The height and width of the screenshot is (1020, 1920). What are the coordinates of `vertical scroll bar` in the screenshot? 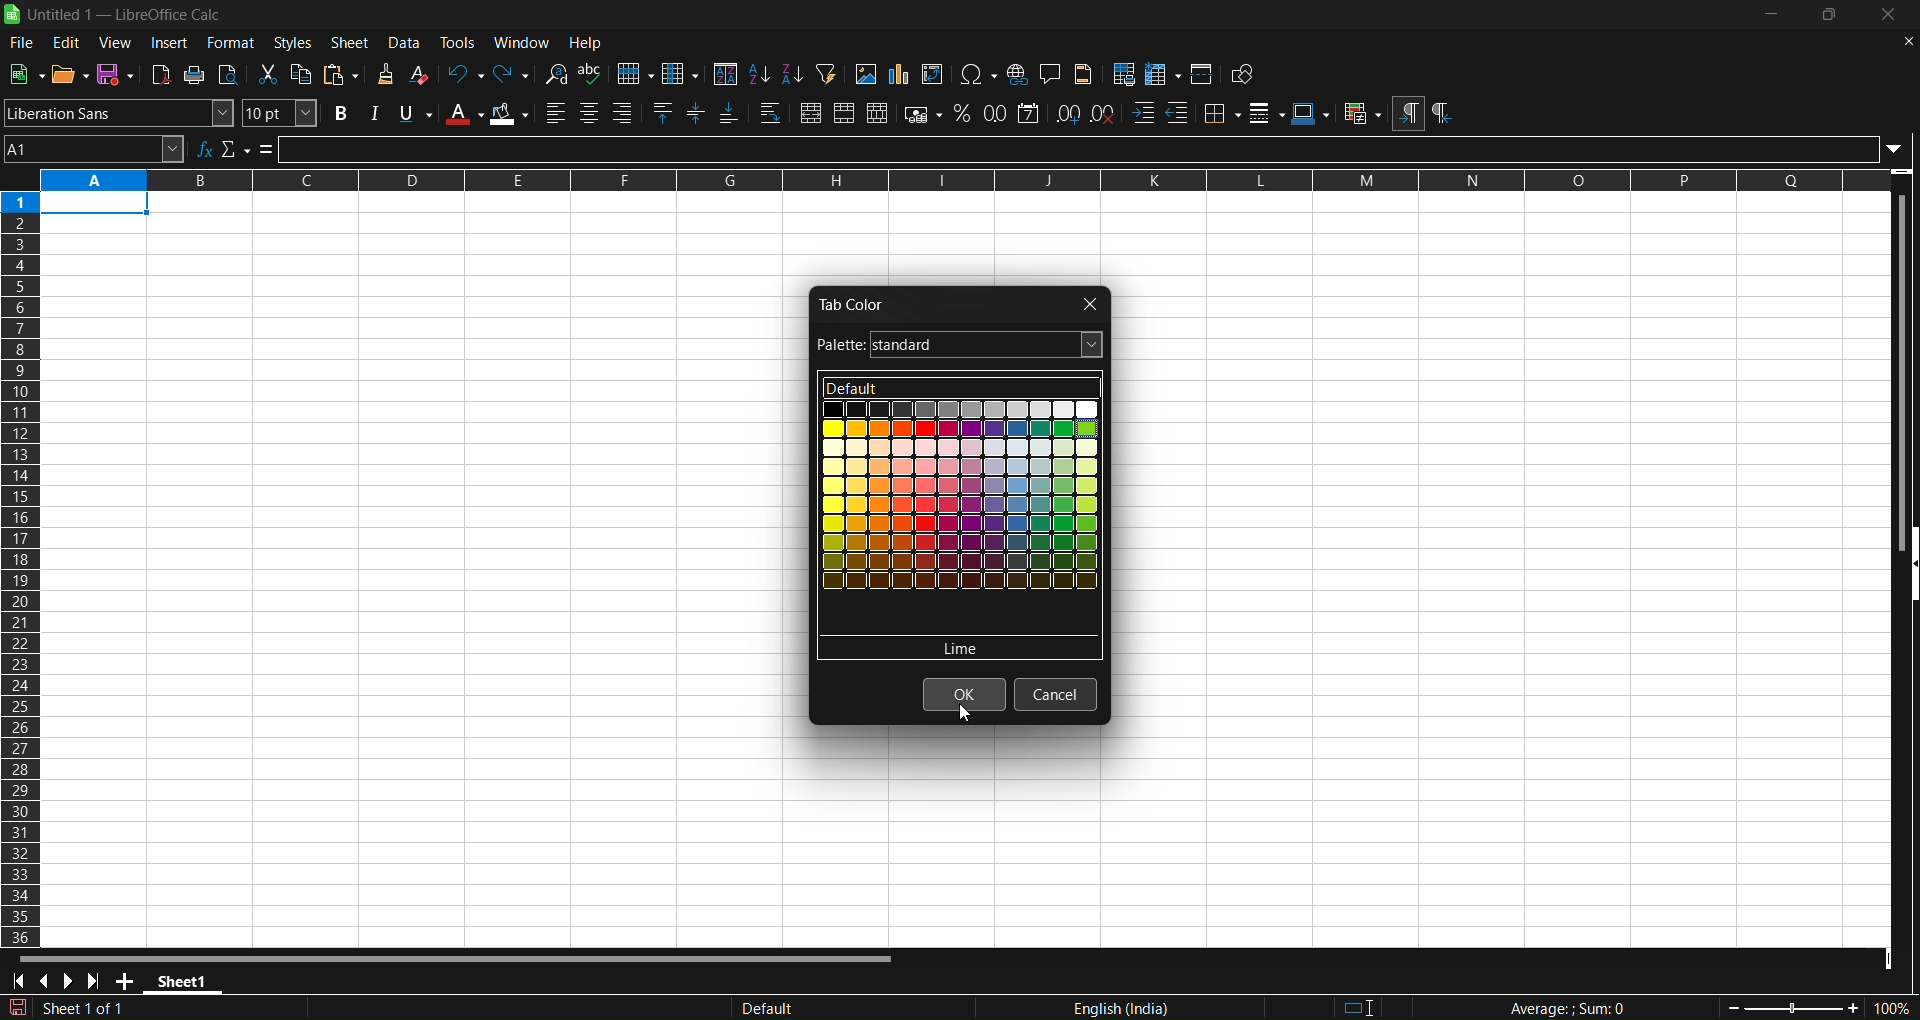 It's located at (1898, 359).